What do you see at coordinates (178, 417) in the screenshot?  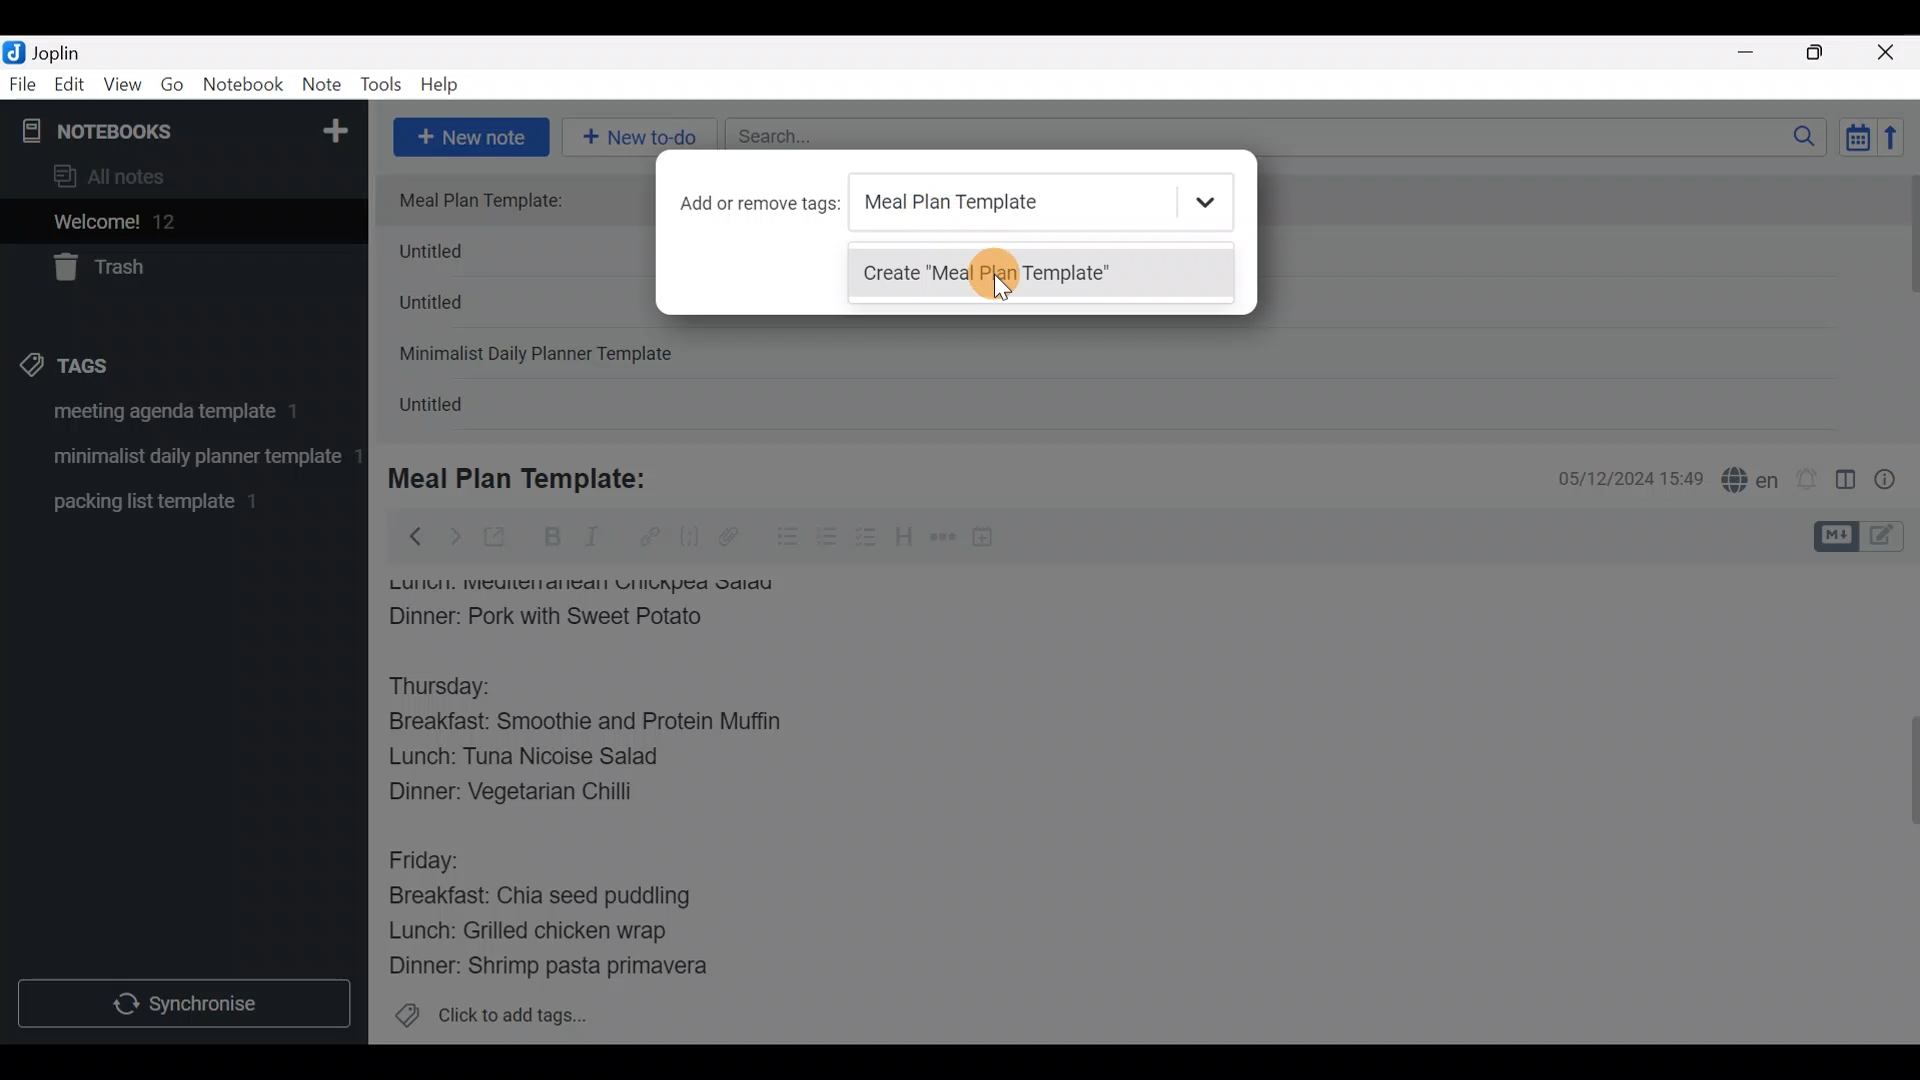 I see `Tag 1` at bounding box center [178, 417].